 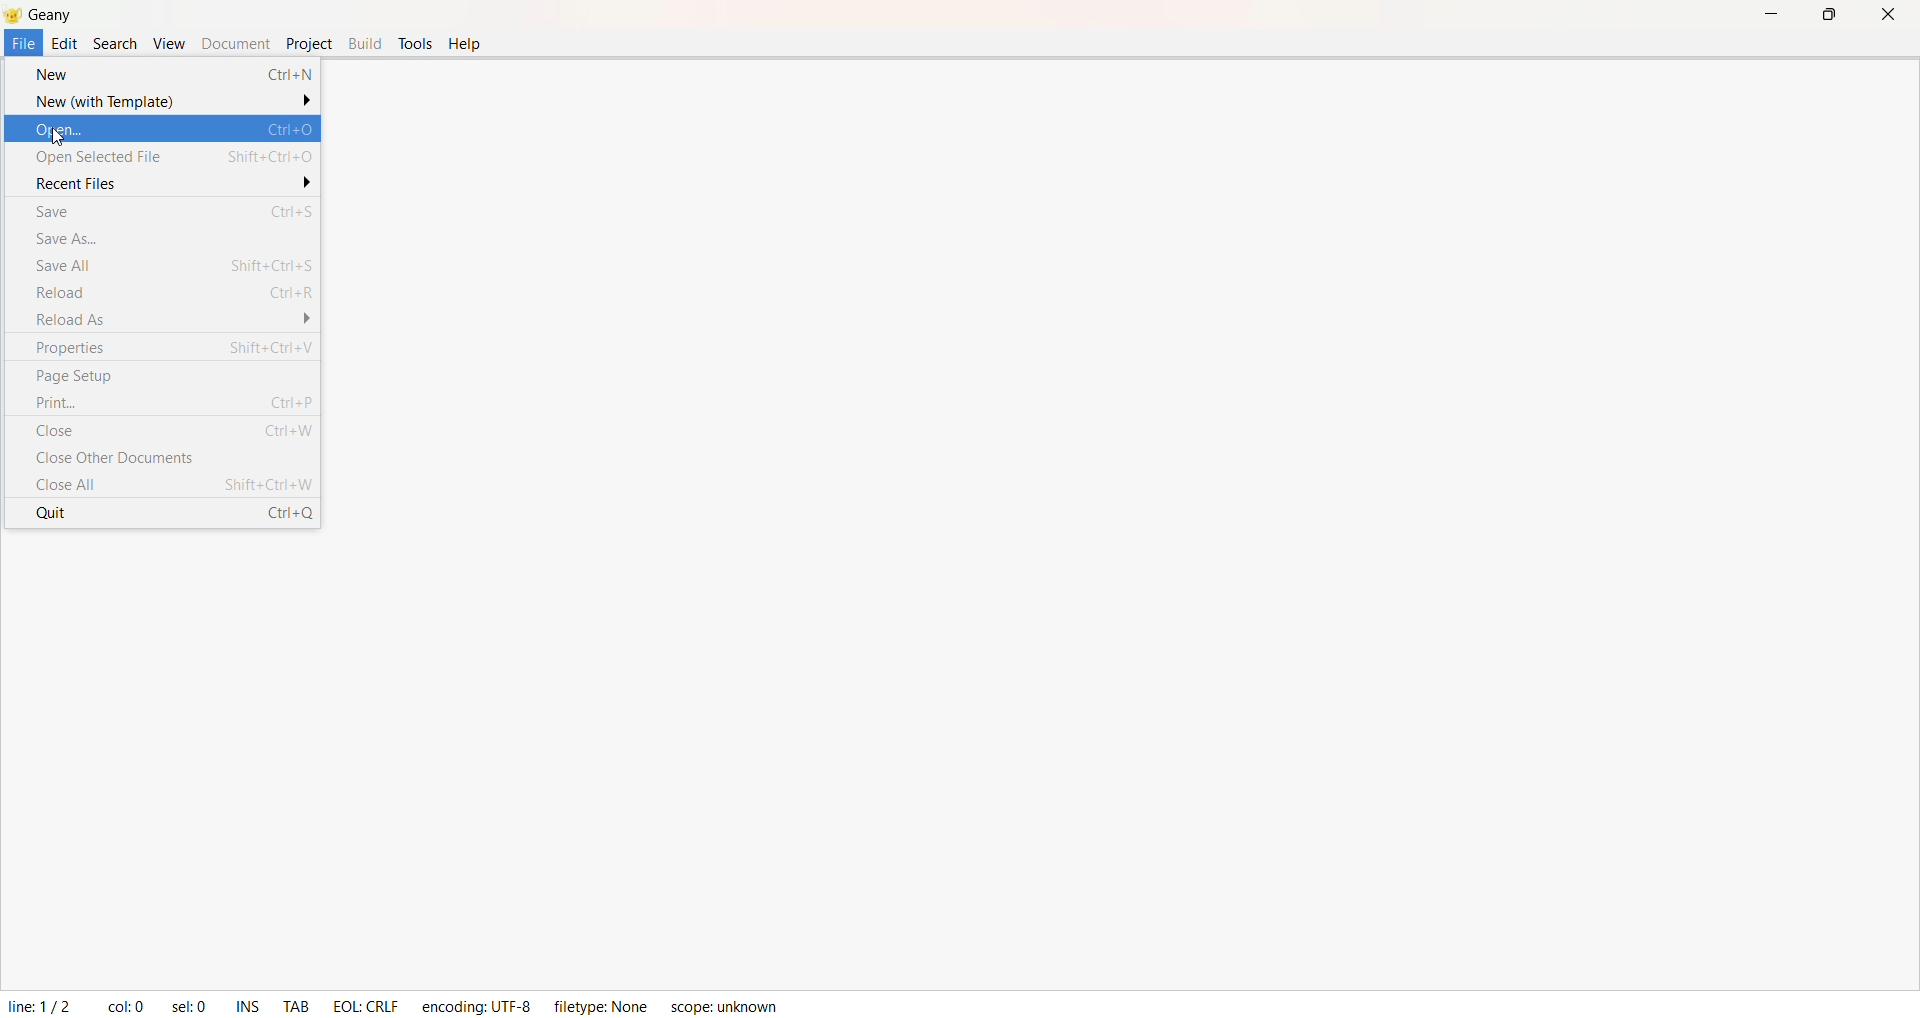 What do you see at coordinates (64, 240) in the screenshot?
I see `Save As` at bounding box center [64, 240].